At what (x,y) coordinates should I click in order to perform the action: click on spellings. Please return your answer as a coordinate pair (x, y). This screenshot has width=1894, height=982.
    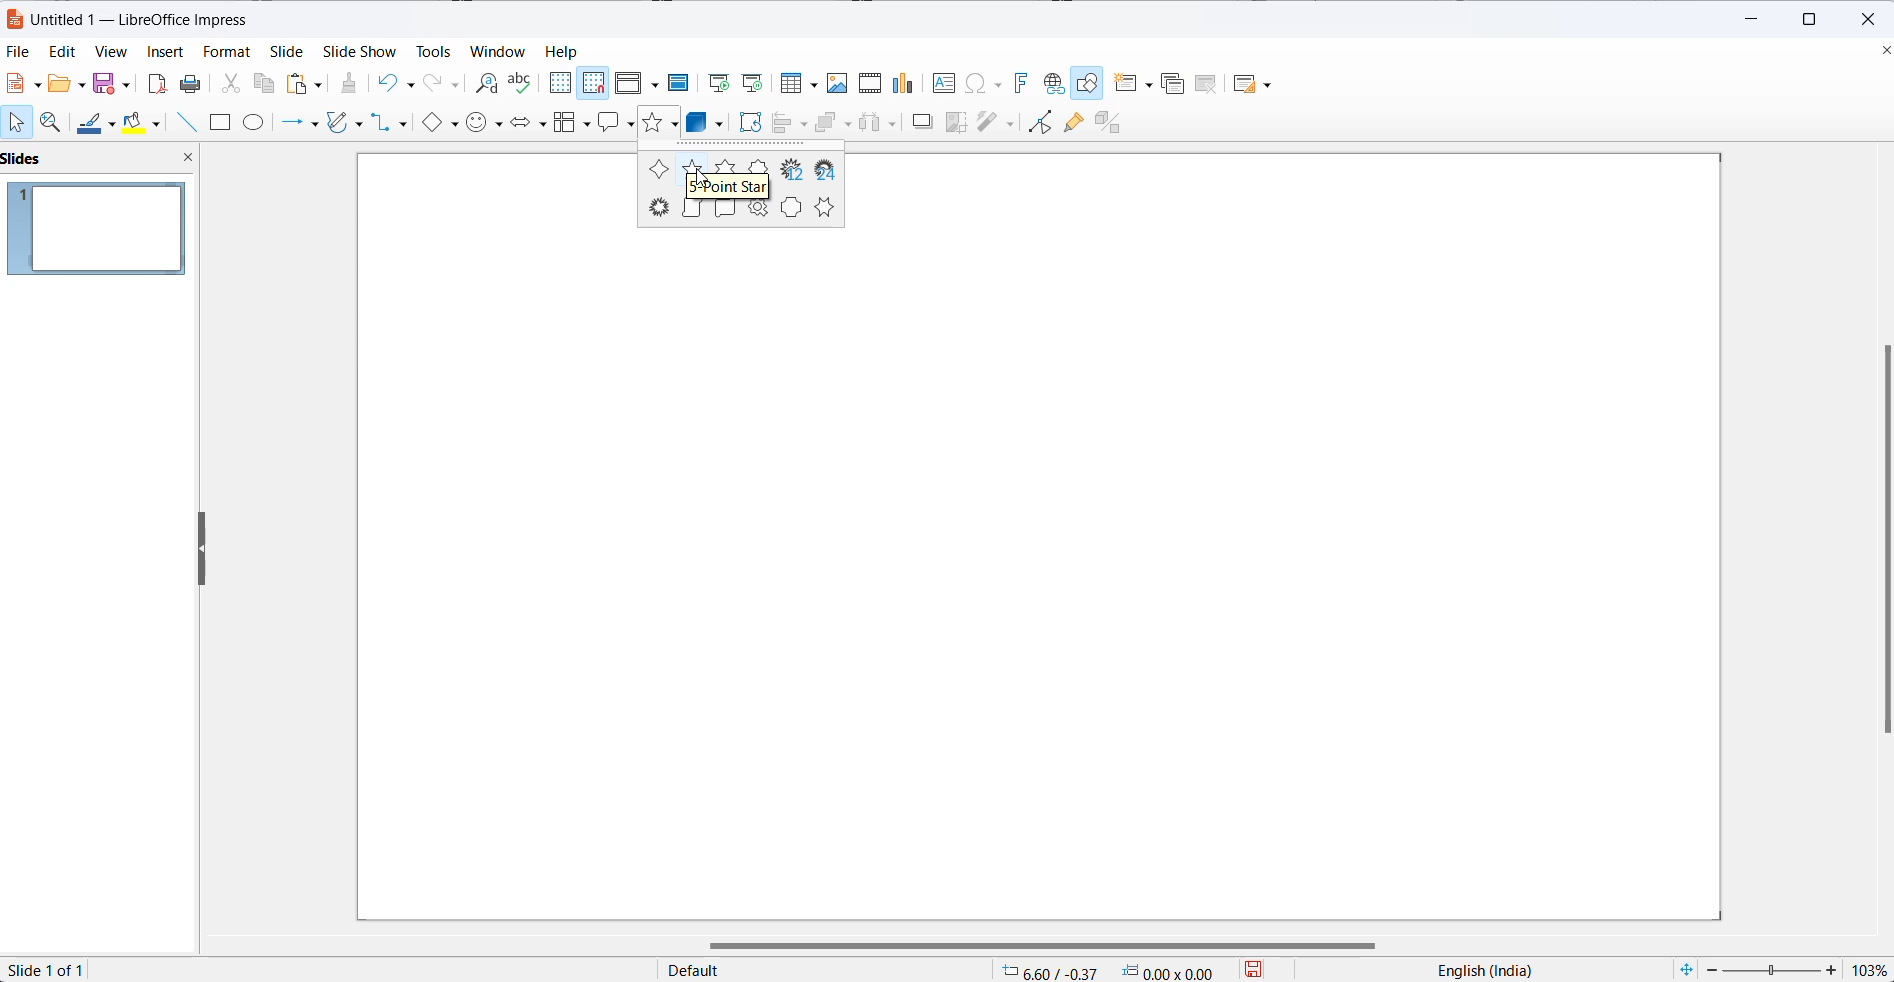
    Looking at the image, I should click on (522, 83).